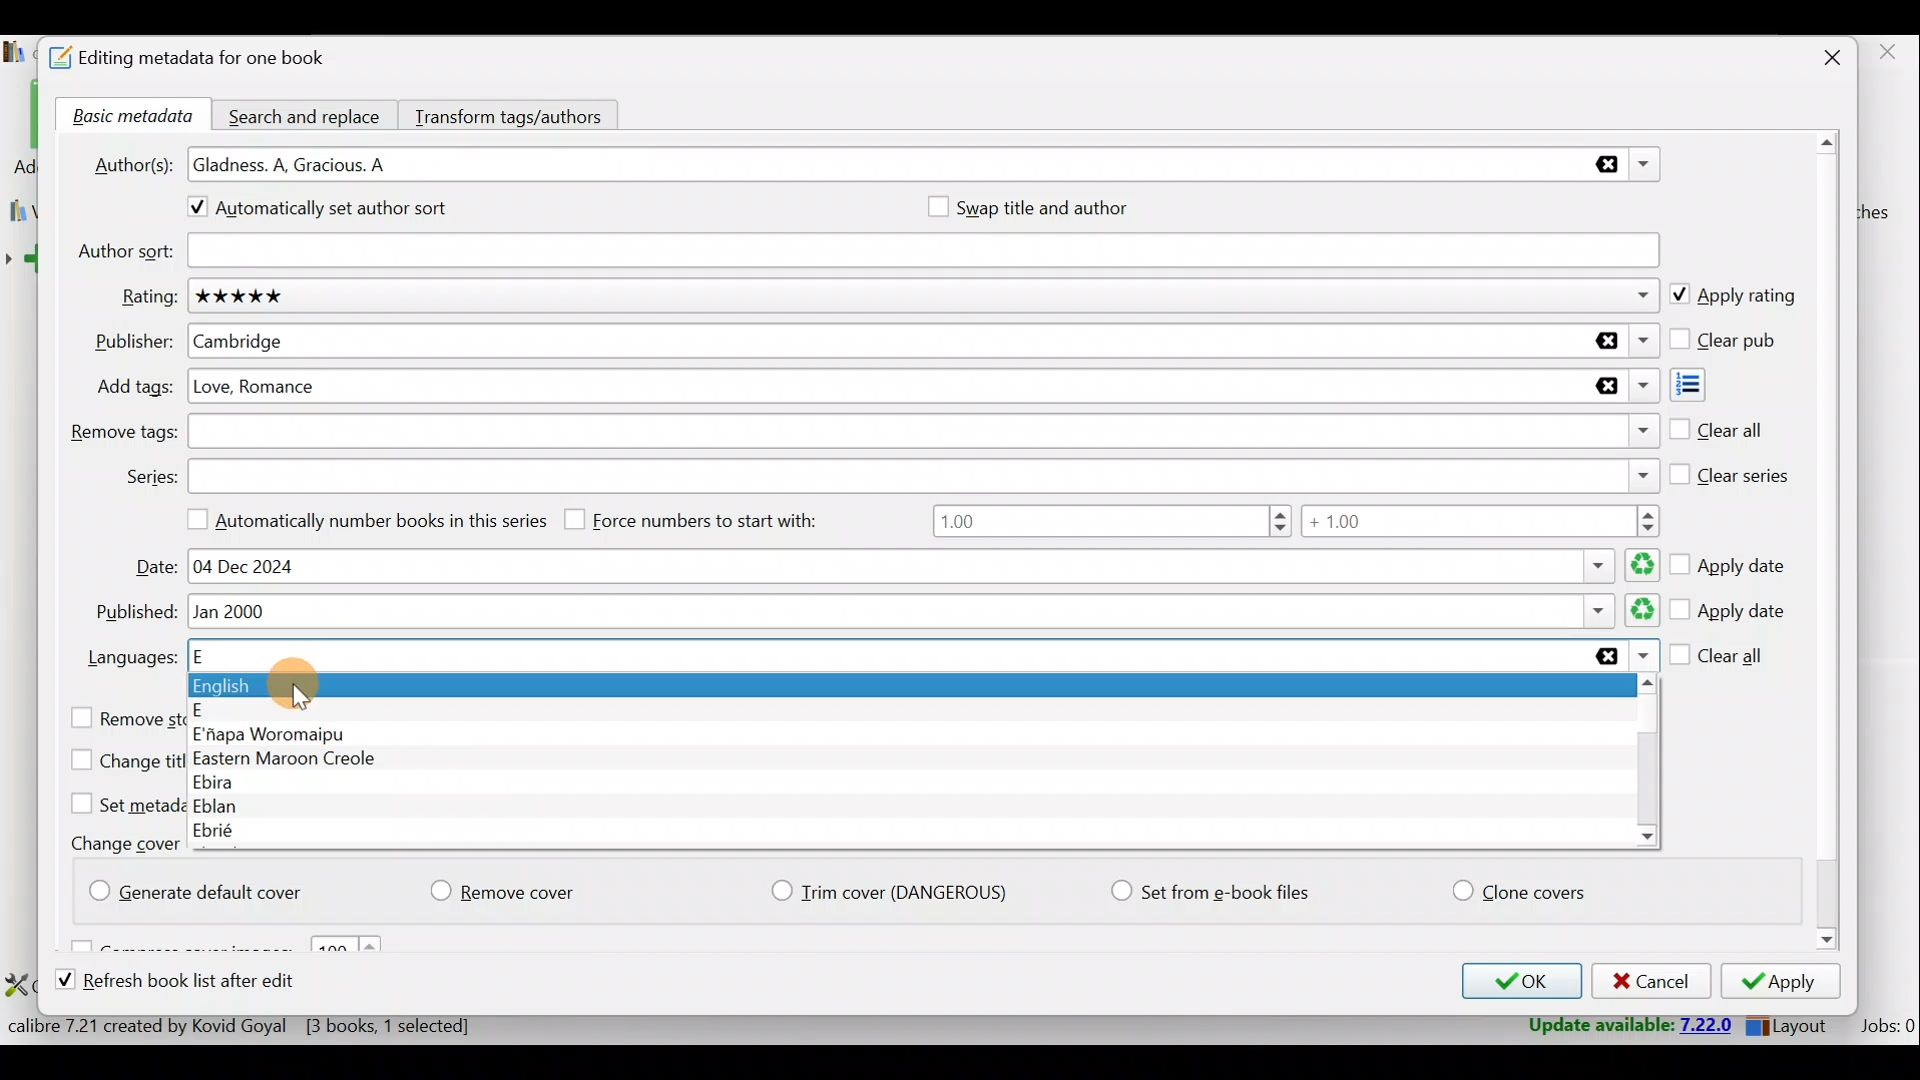 This screenshot has height=1080, width=1920. What do you see at coordinates (1729, 612) in the screenshot?
I see `Apply date` at bounding box center [1729, 612].